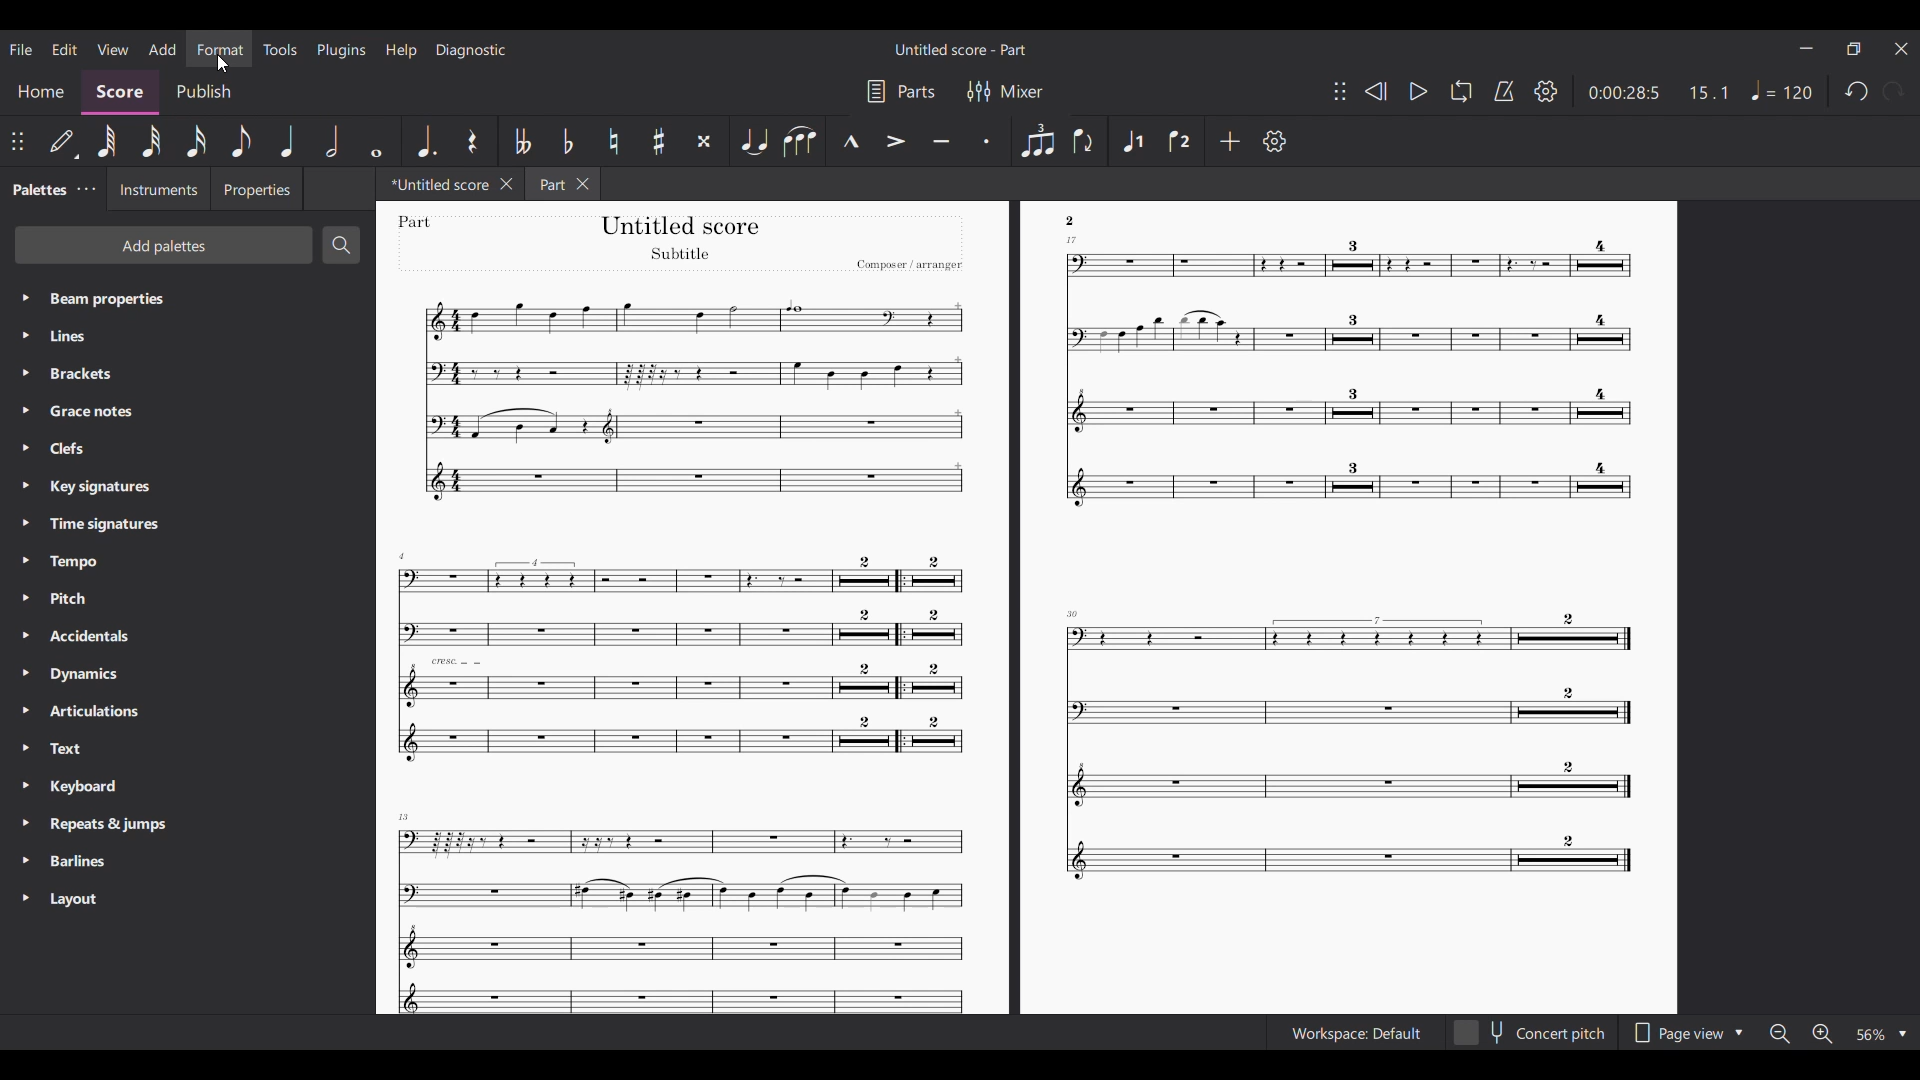 This screenshot has height=1080, width=1920. What do you see at coordinates (162, 49) in the screenshot?
I see `Add menu` at bounding box center [162, 49].